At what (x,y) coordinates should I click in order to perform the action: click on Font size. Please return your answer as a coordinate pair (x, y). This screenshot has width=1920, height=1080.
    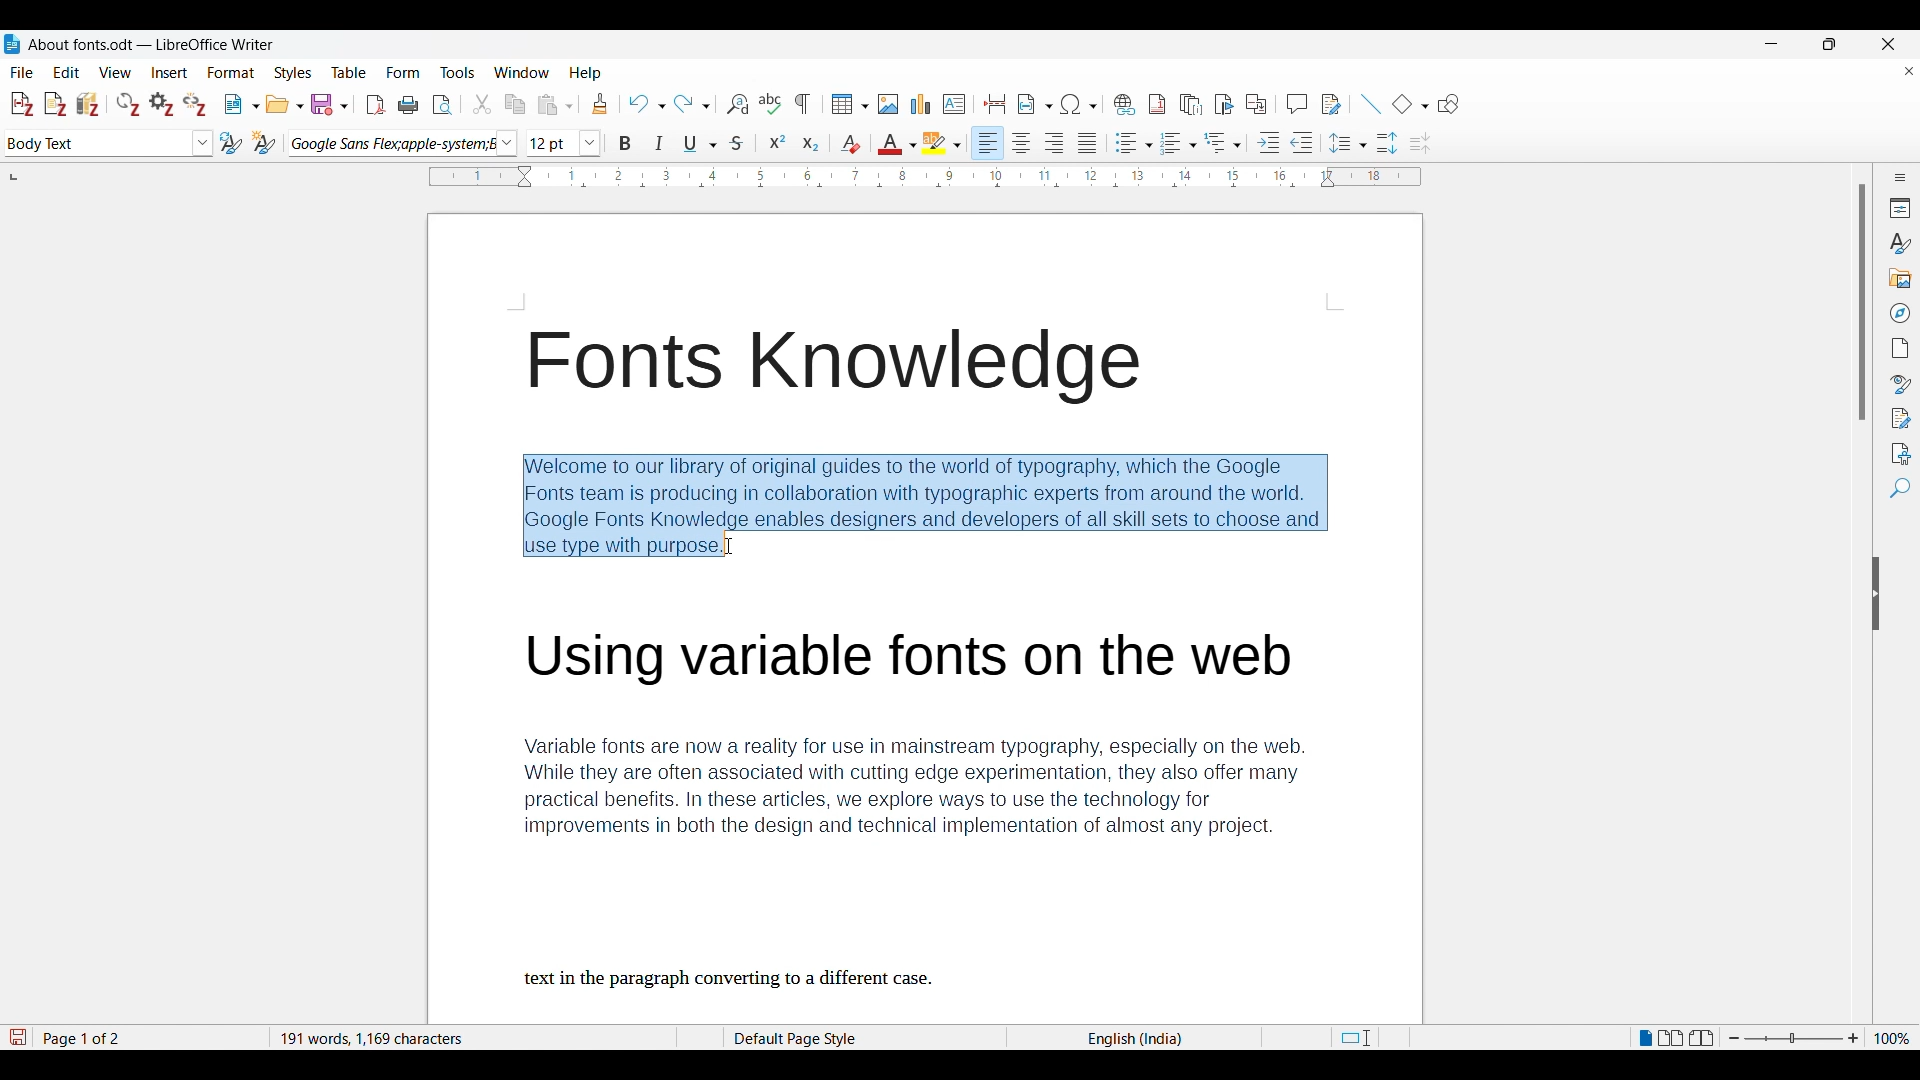
    Looking at the image, I should click on (564, 143).